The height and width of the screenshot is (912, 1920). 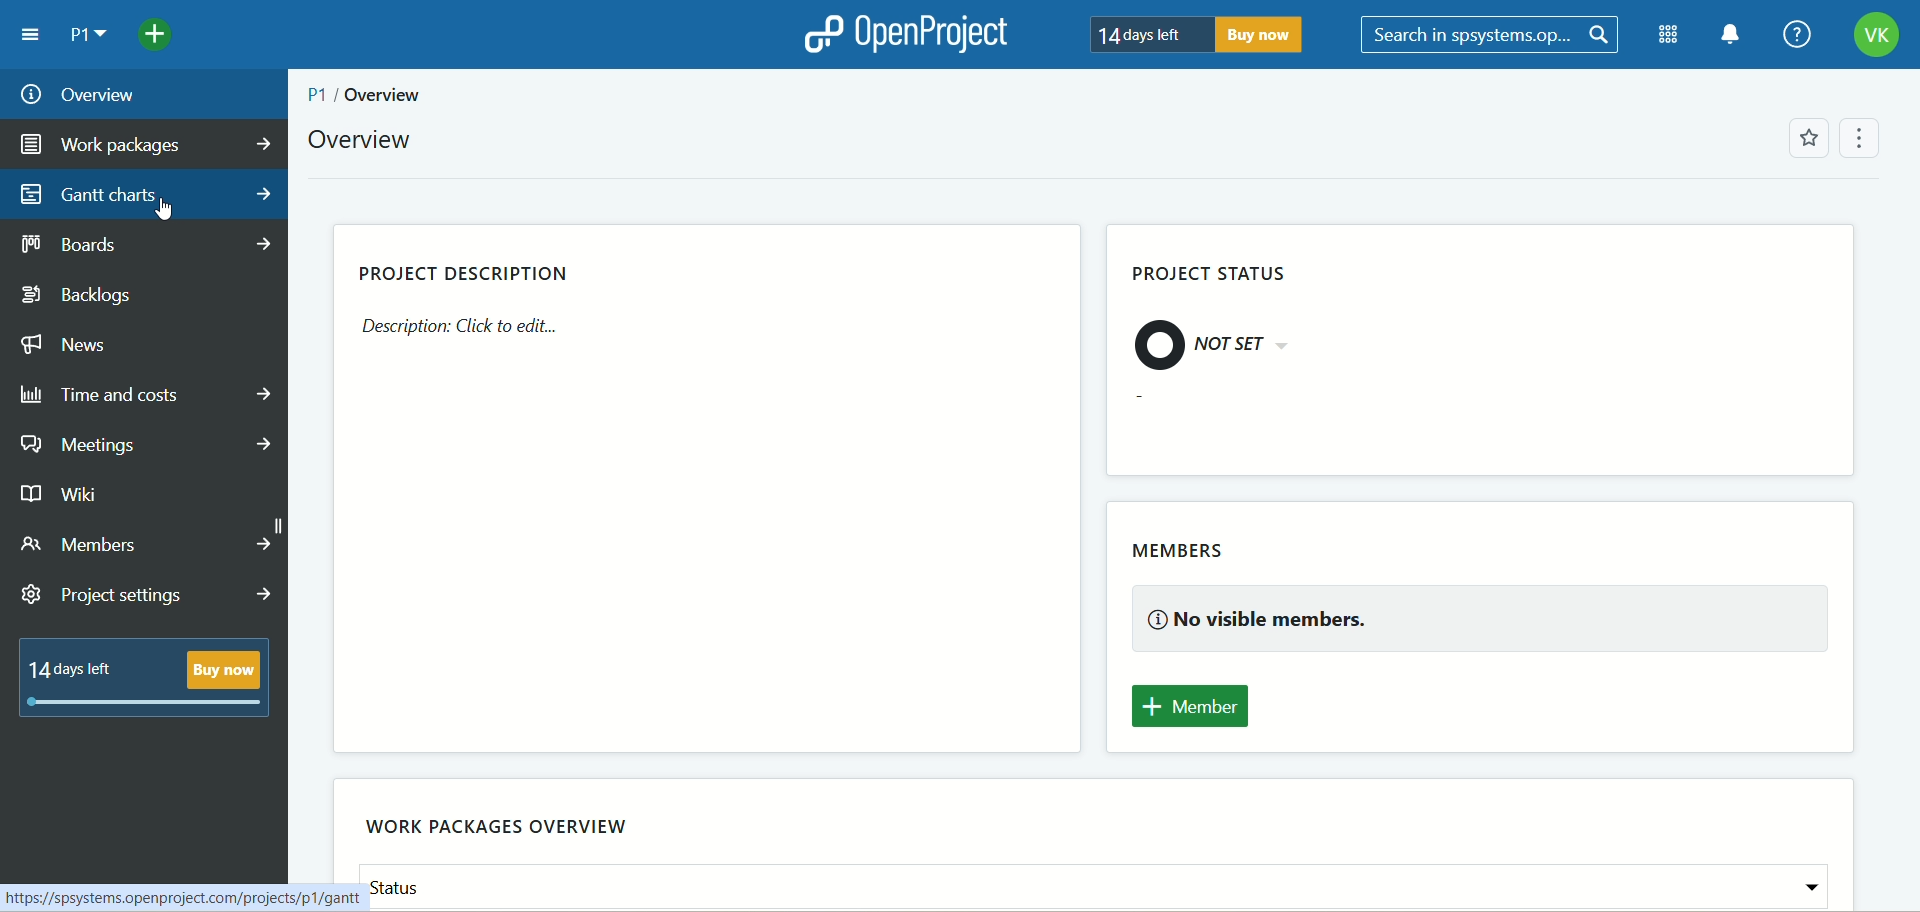 I want to click on help, so click(x=1795, y=34).